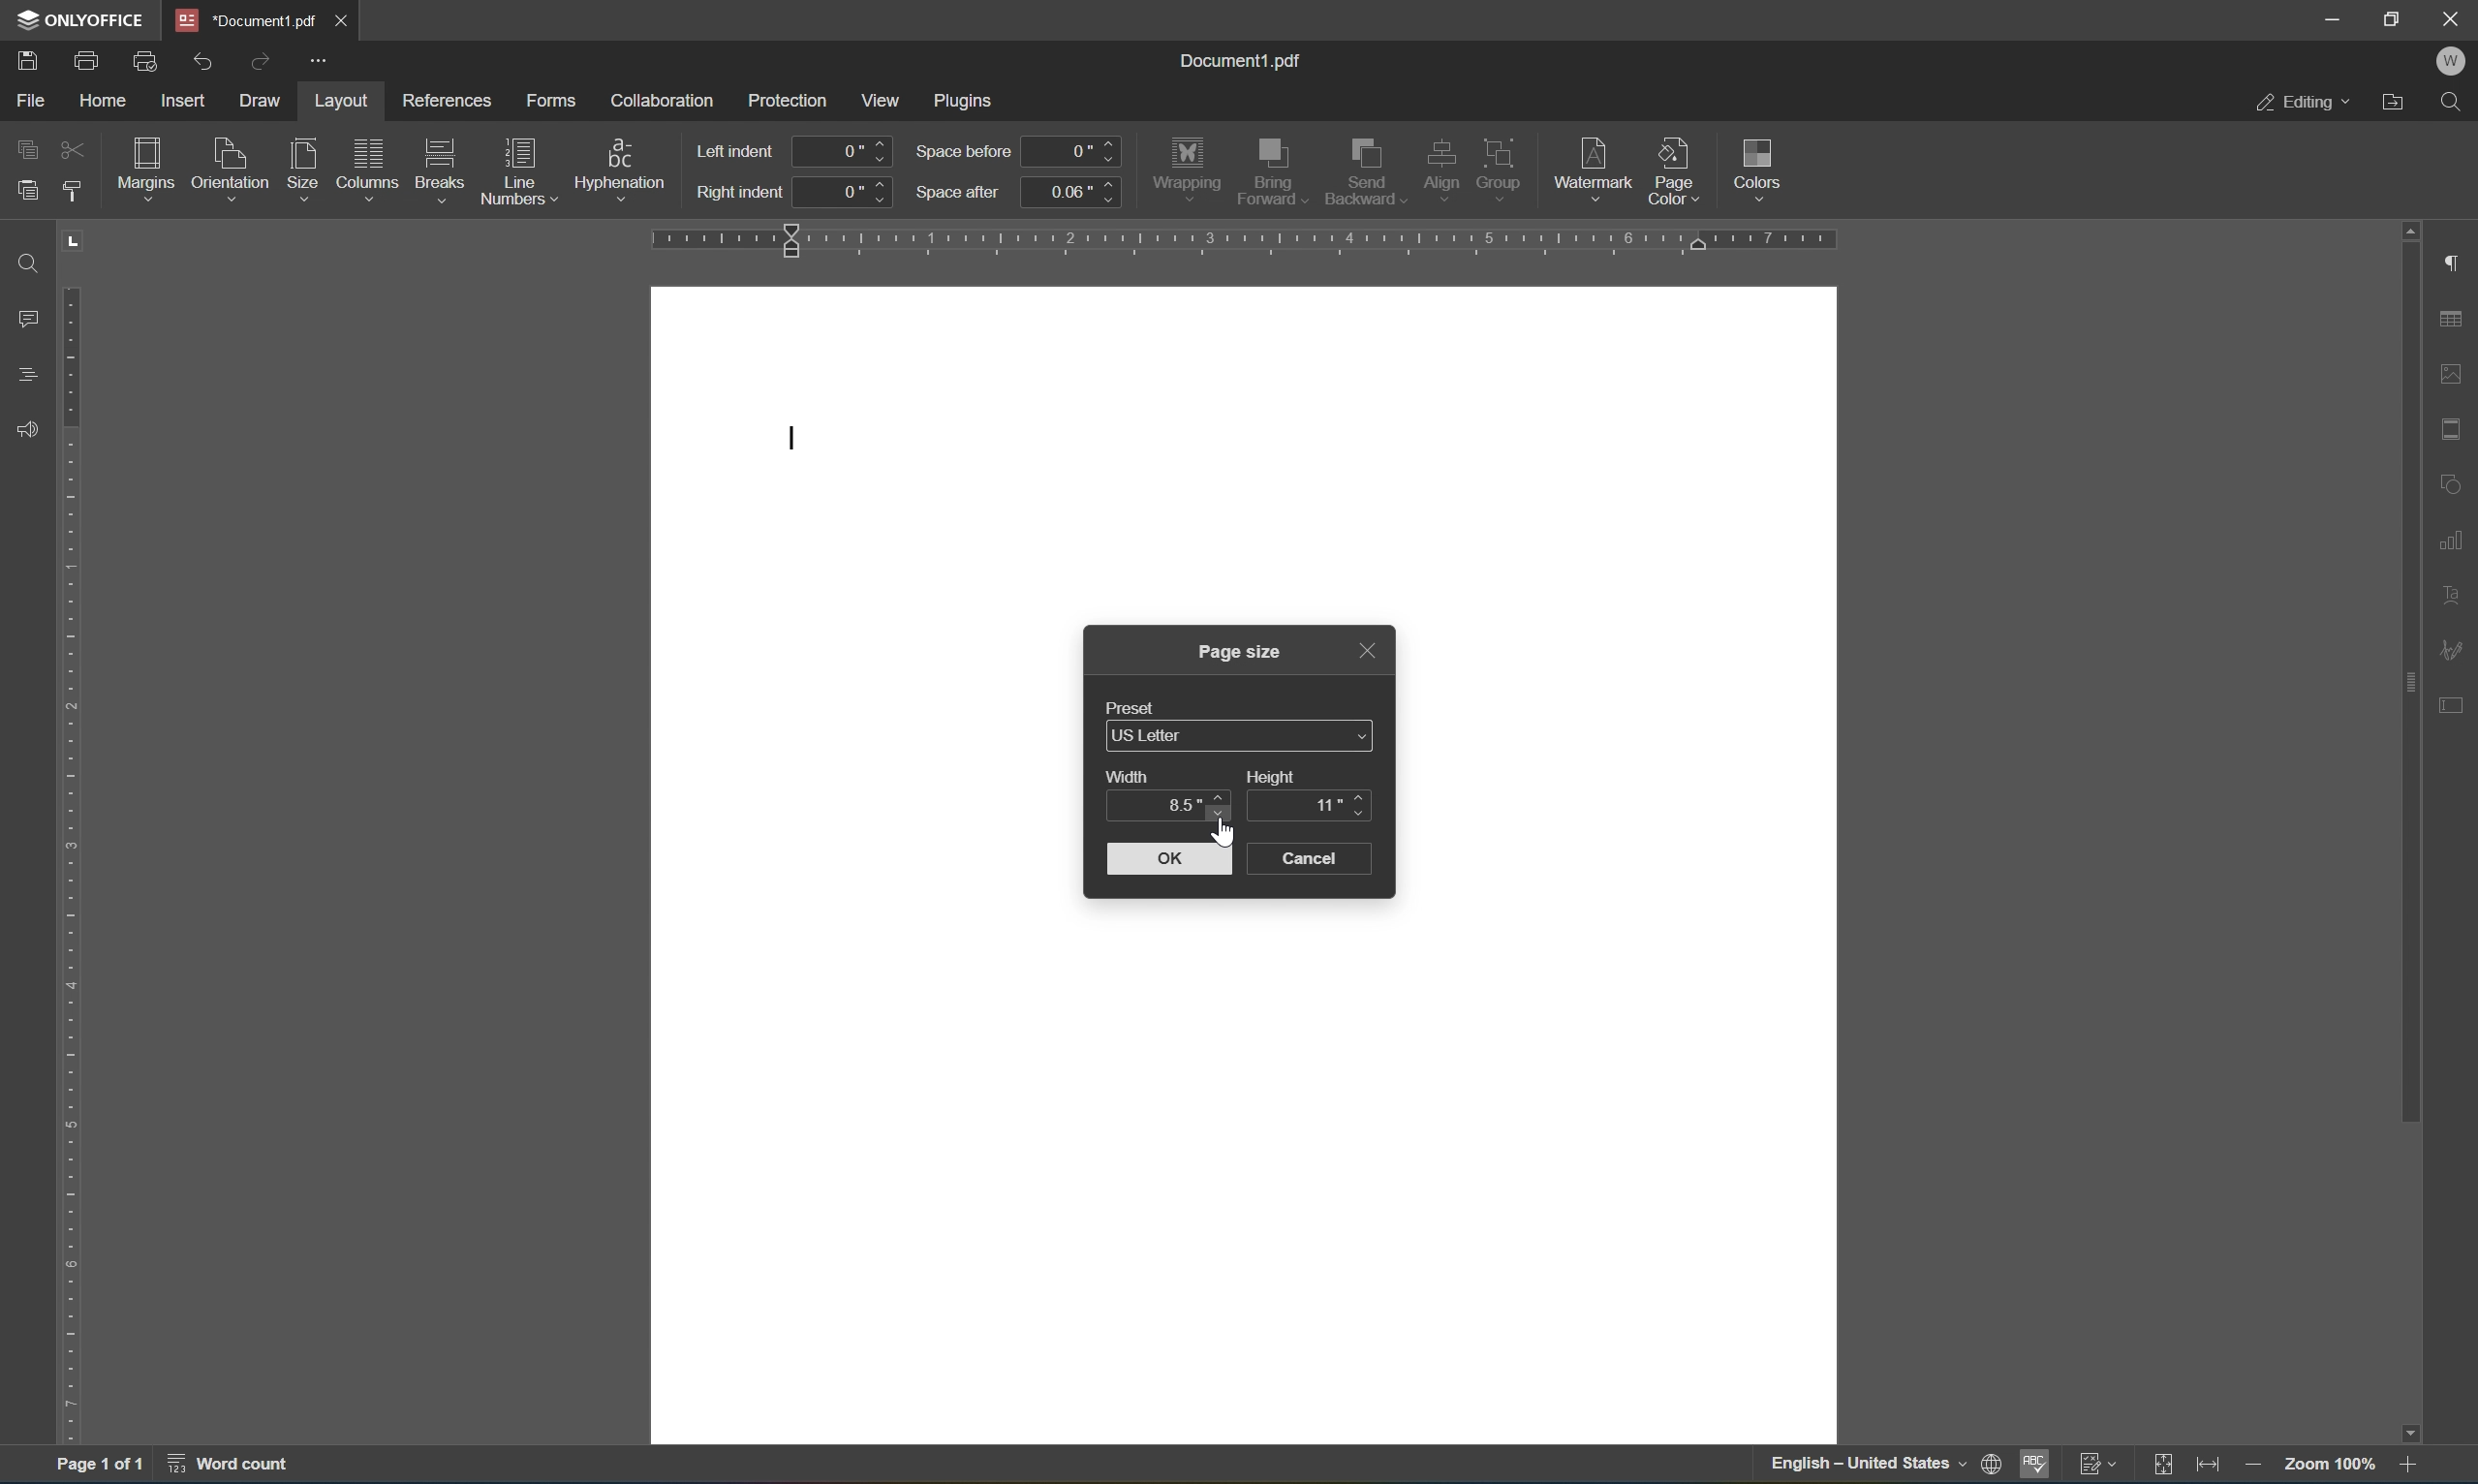 This screenshot has height=1484, width=2478. I want to click on space after, so click(959, 191).